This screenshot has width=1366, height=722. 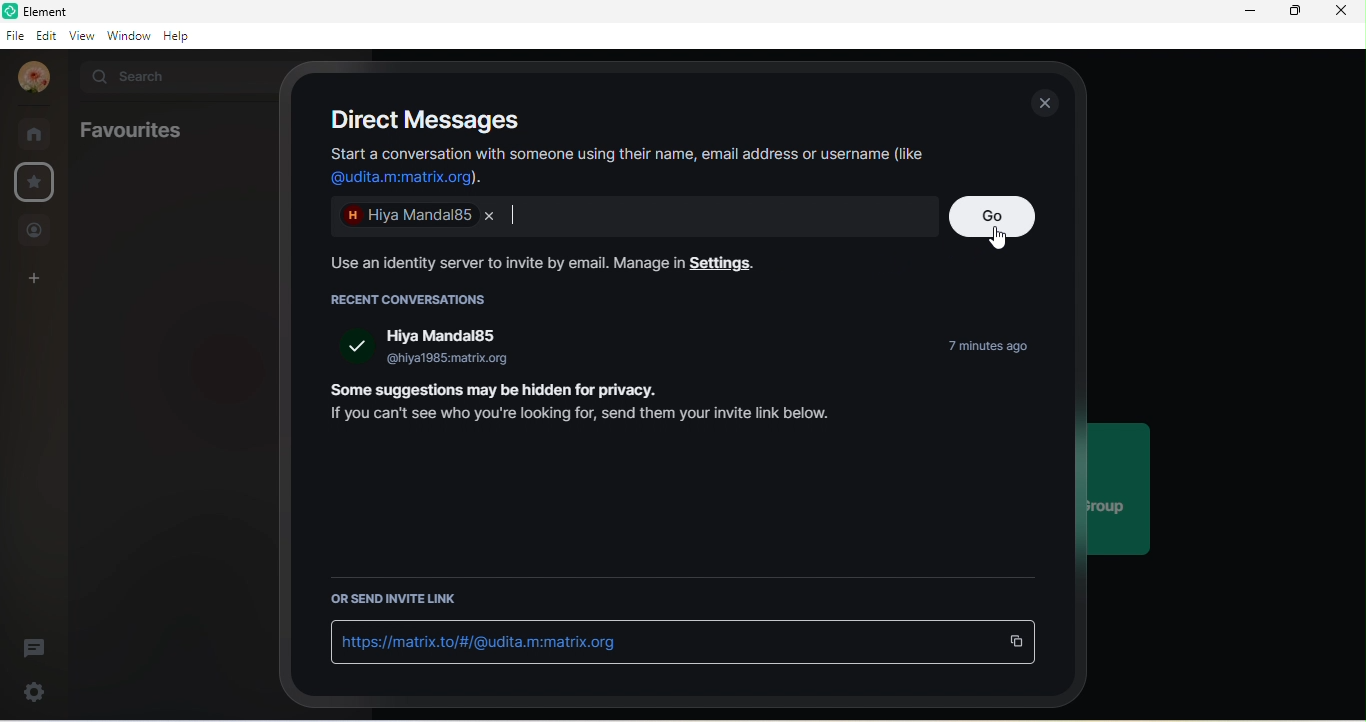 I want to click on file, so click(x=15, y=34).